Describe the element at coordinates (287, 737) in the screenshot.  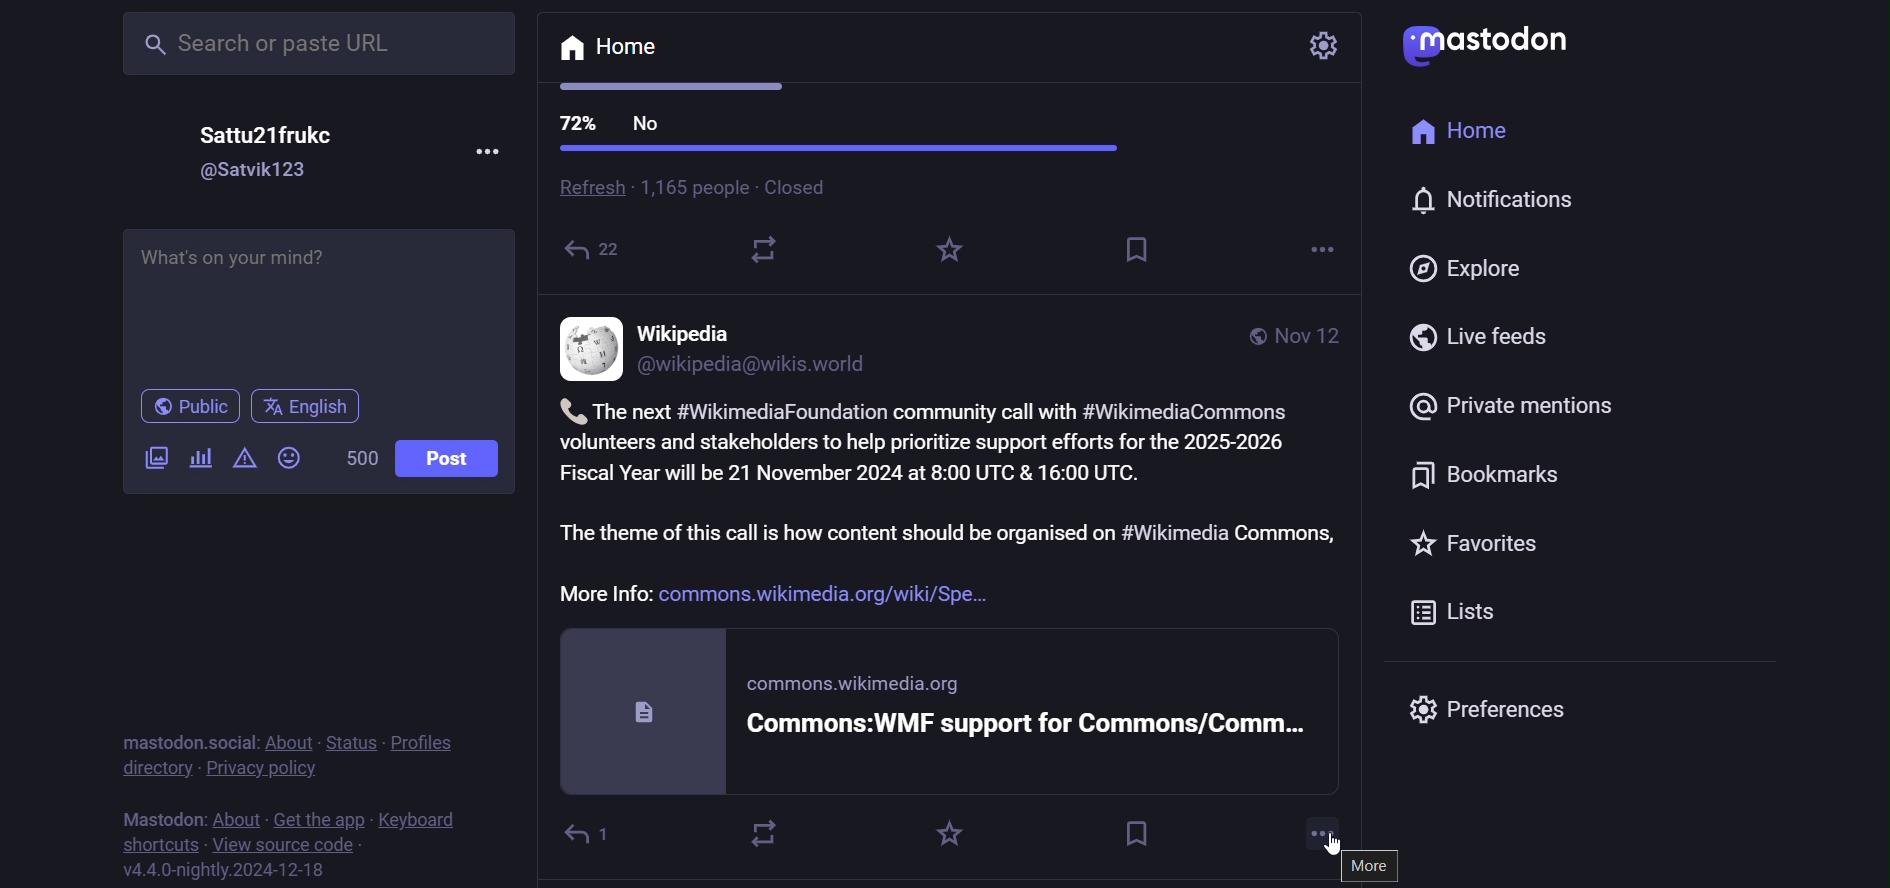
I see `about` at that location.